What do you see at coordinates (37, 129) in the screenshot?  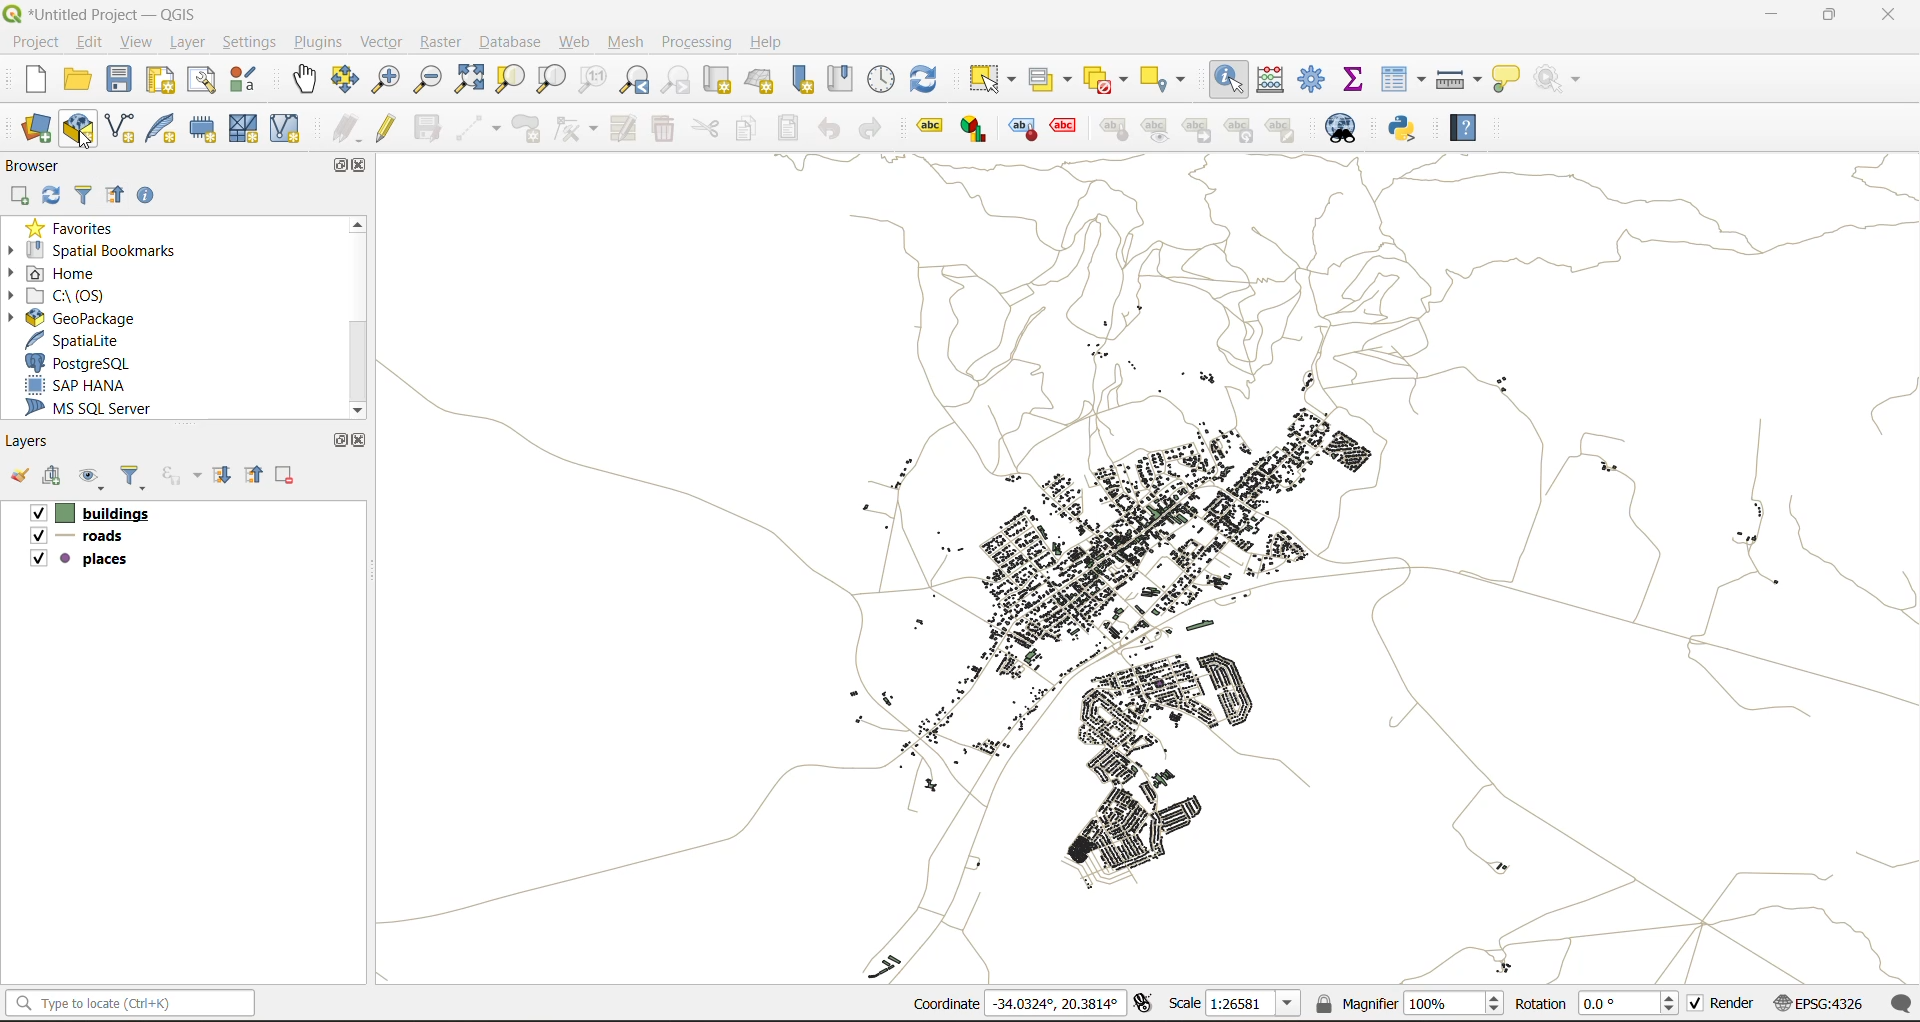 I see `open data source manager` at bounding box center [37, 129].